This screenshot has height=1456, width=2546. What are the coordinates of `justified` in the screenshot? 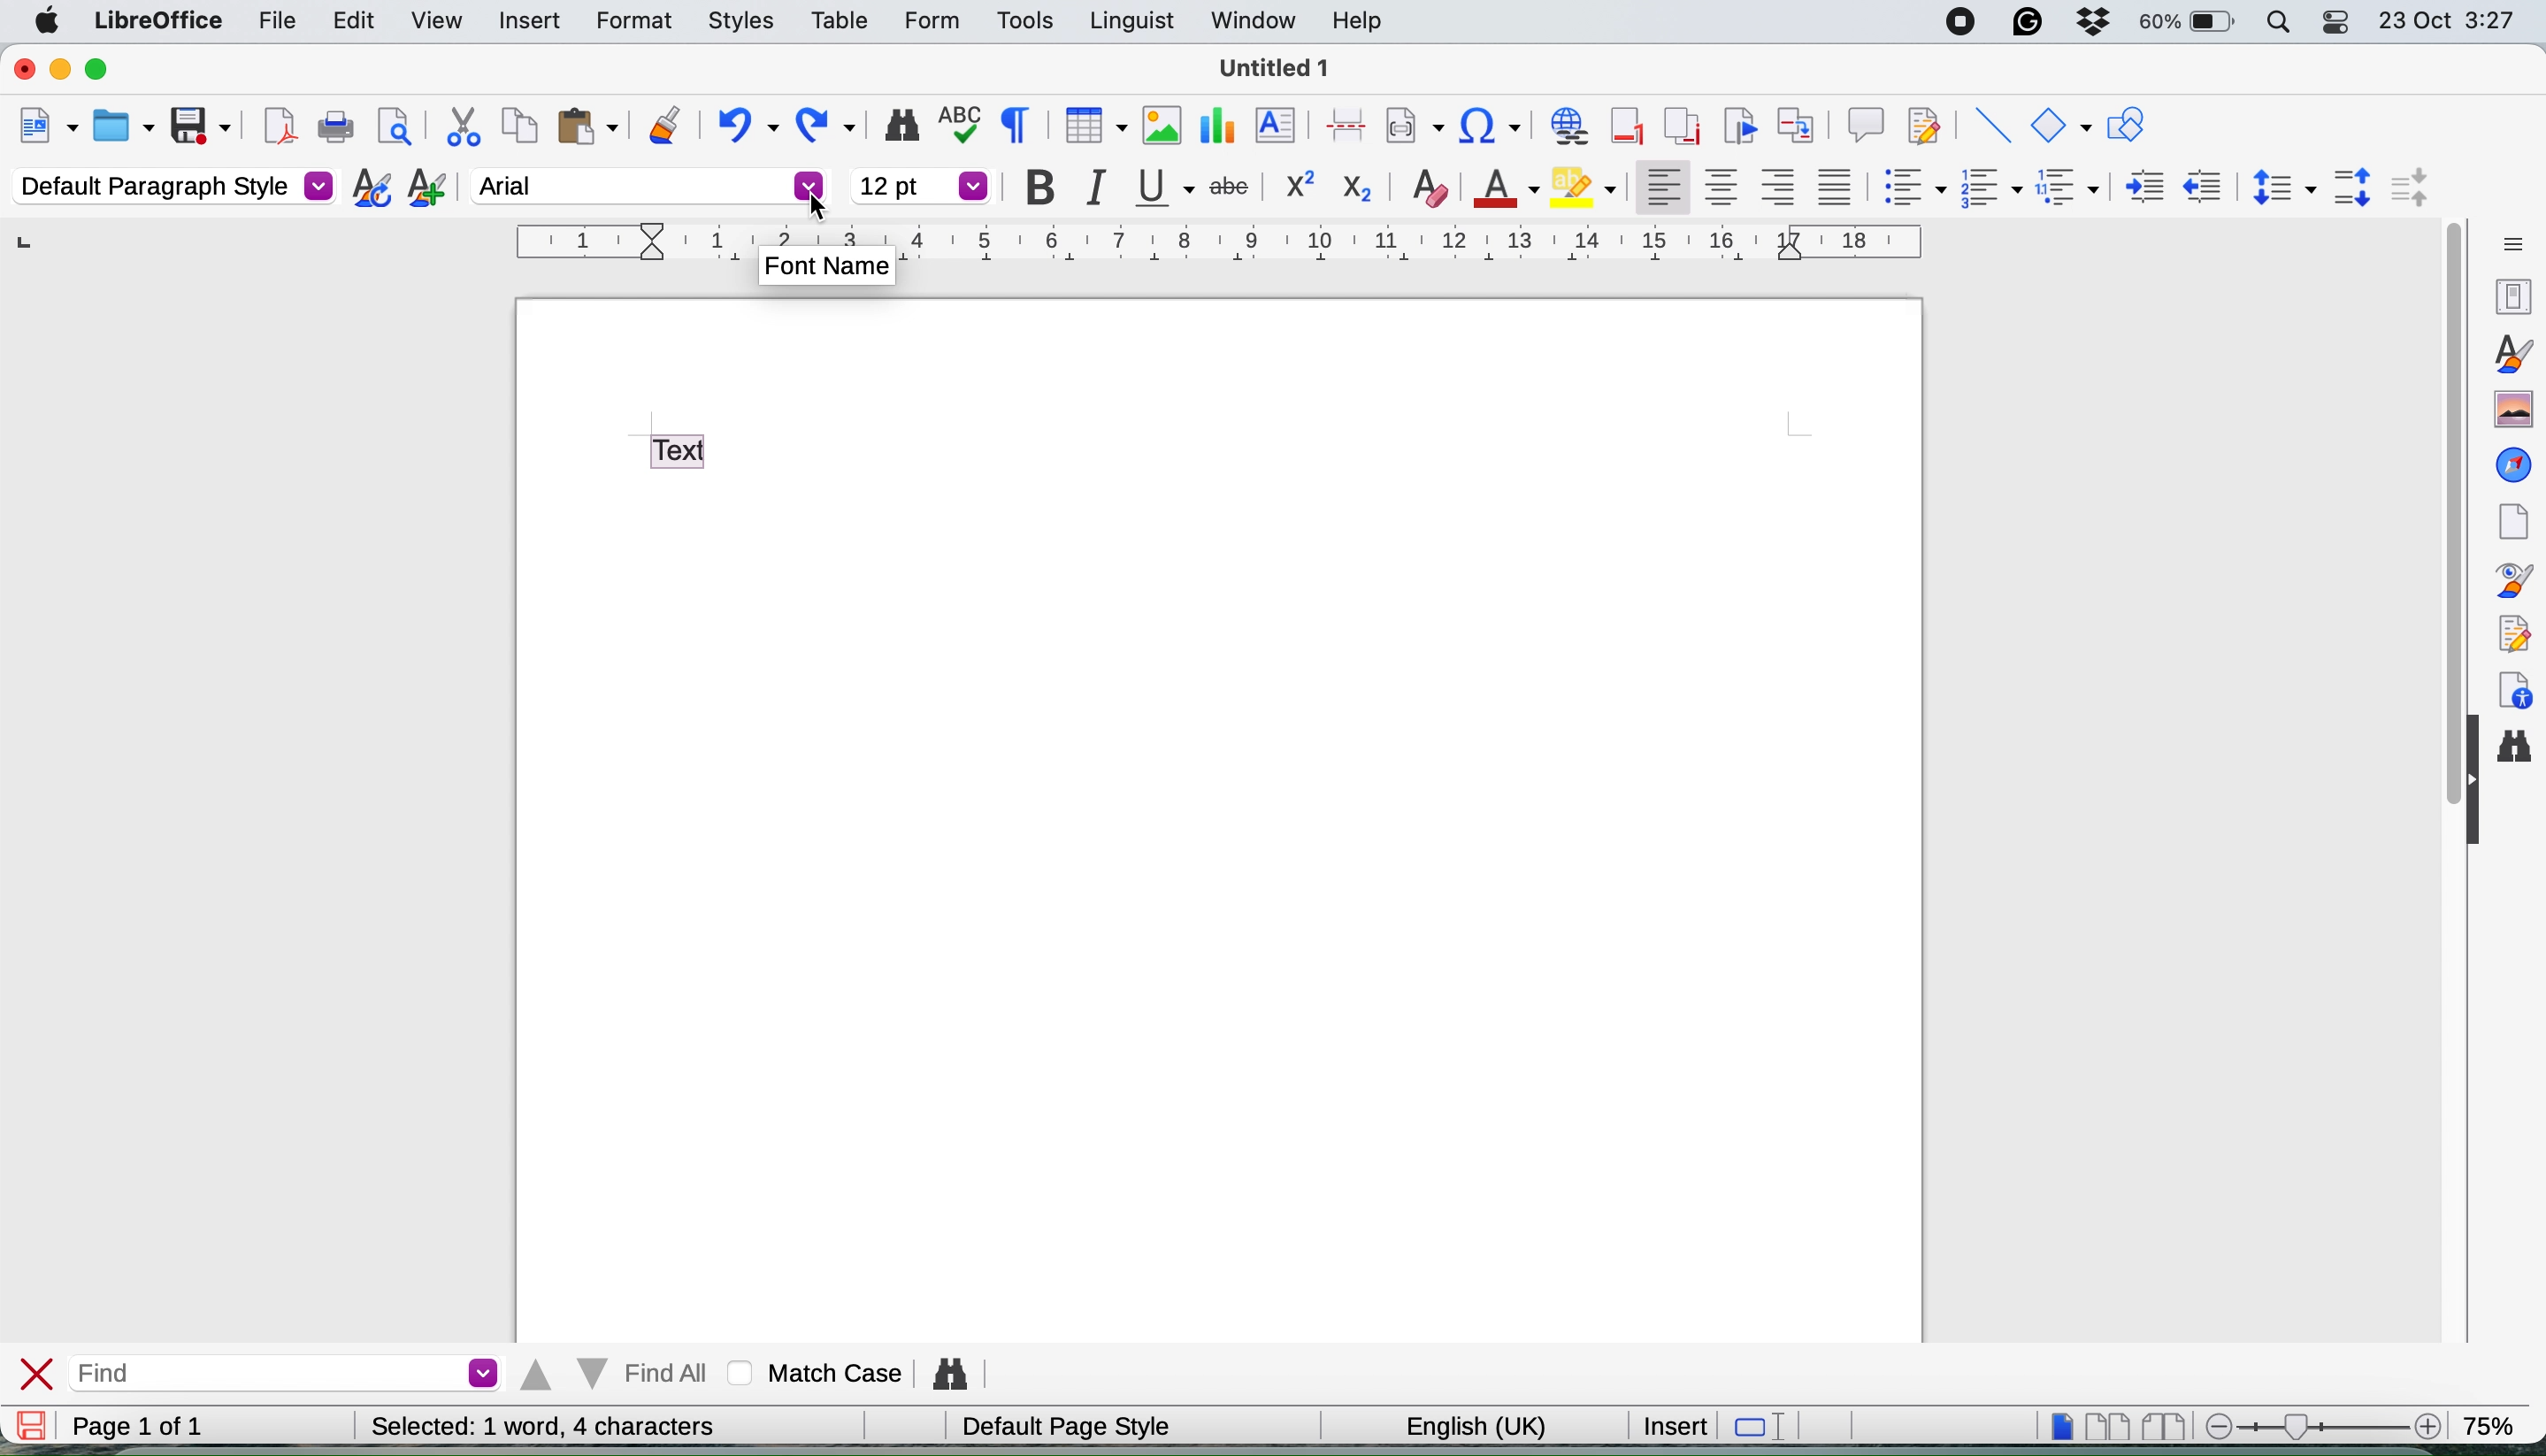 It's located at (1836, 185).